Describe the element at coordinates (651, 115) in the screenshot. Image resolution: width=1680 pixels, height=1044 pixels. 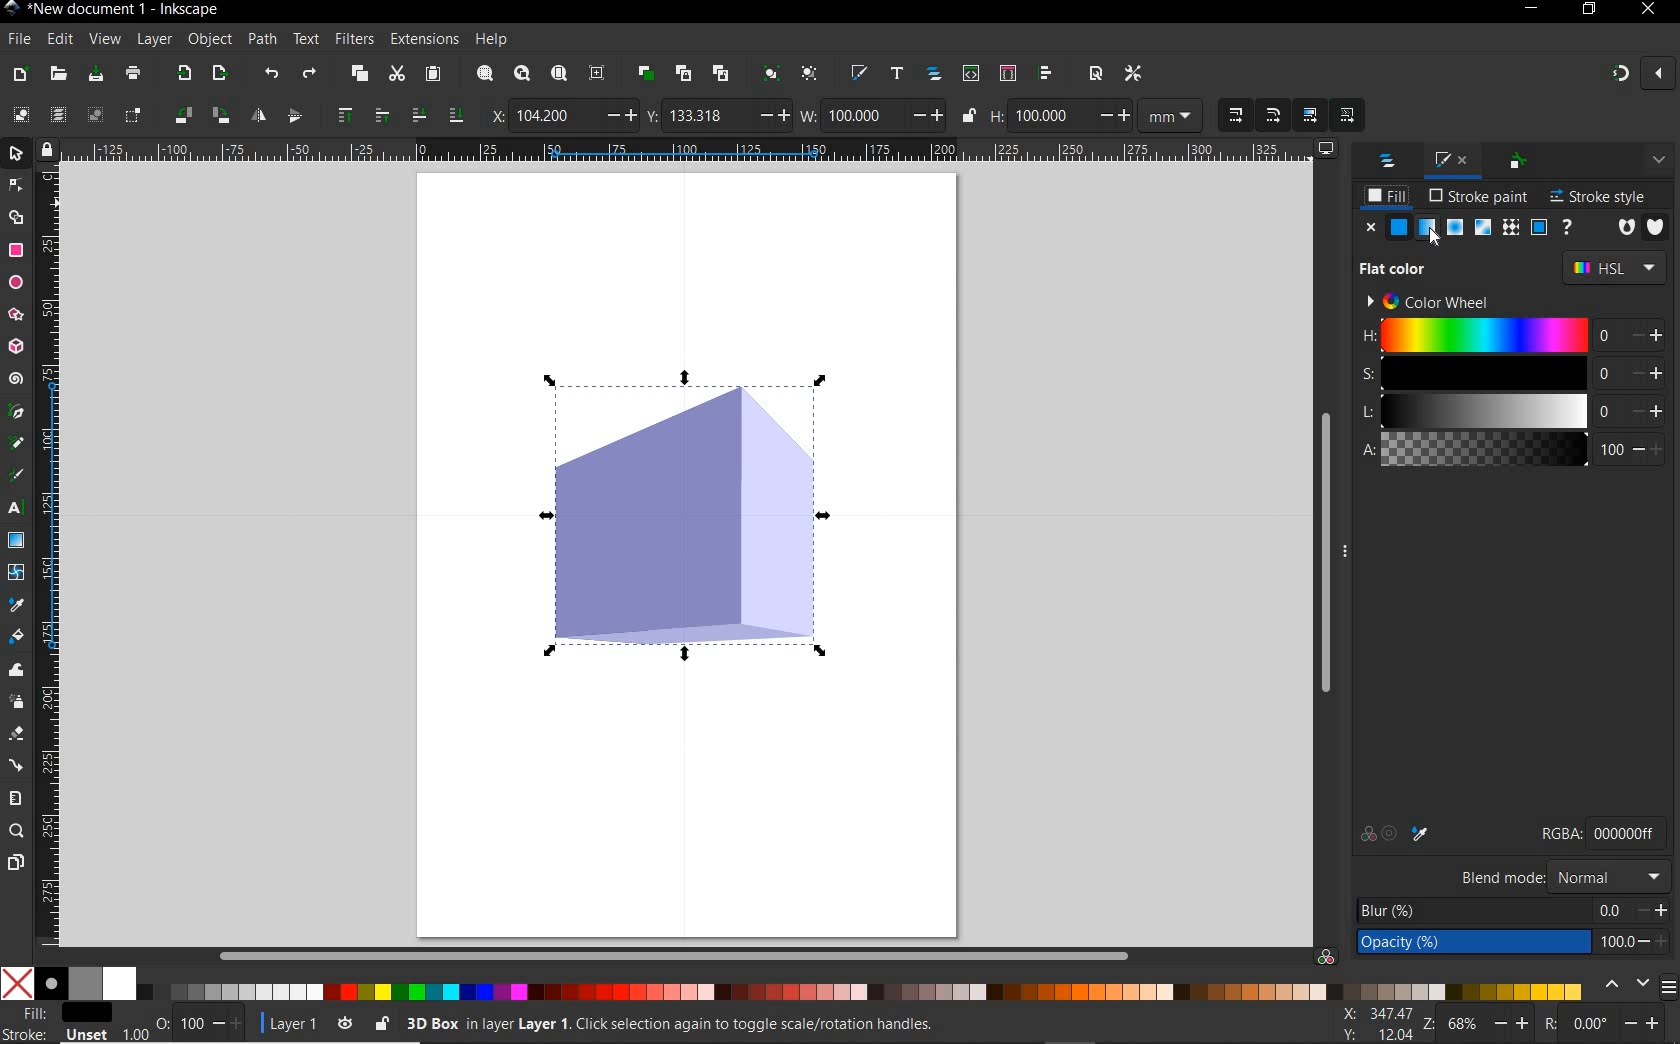
I see `VERTICAL COORDINATE OF SELECTION` at that location.